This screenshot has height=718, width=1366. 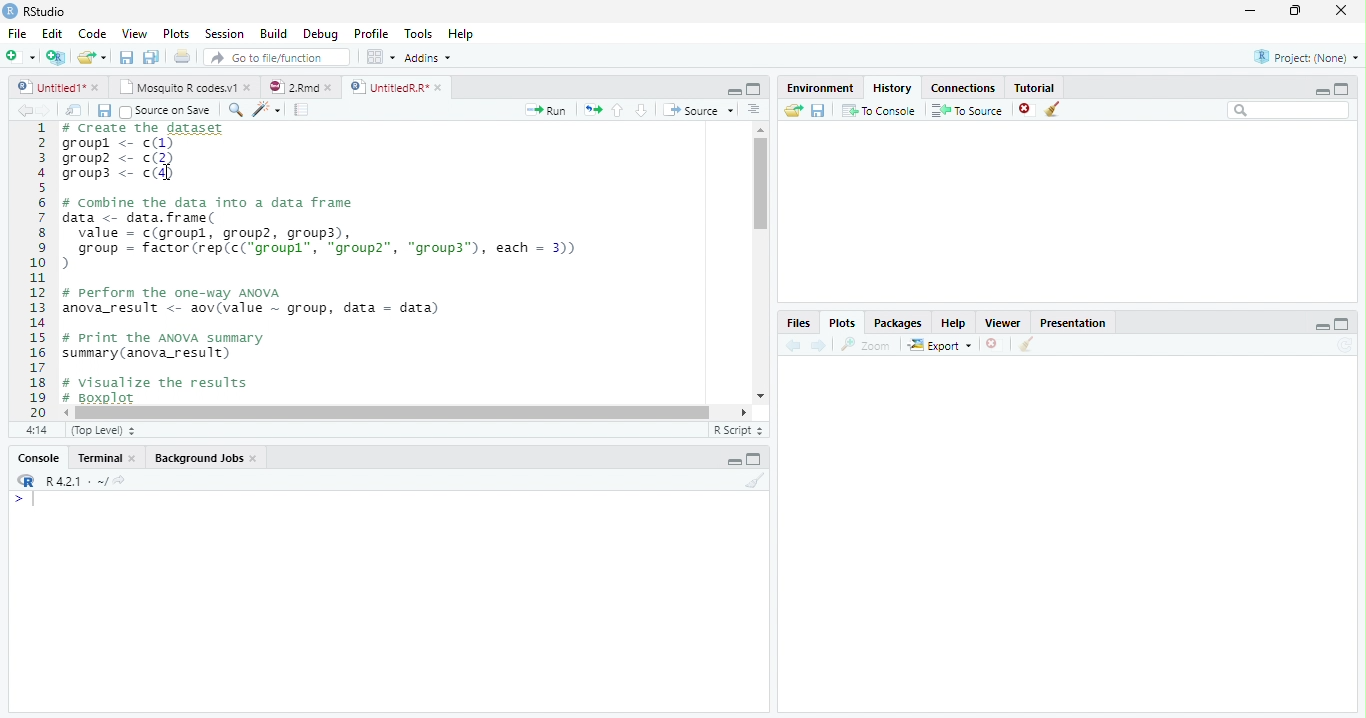 What do you see at coordinates (753, 111) in the screenshot?
I see `Alignment` at bounding box center [753, 111].